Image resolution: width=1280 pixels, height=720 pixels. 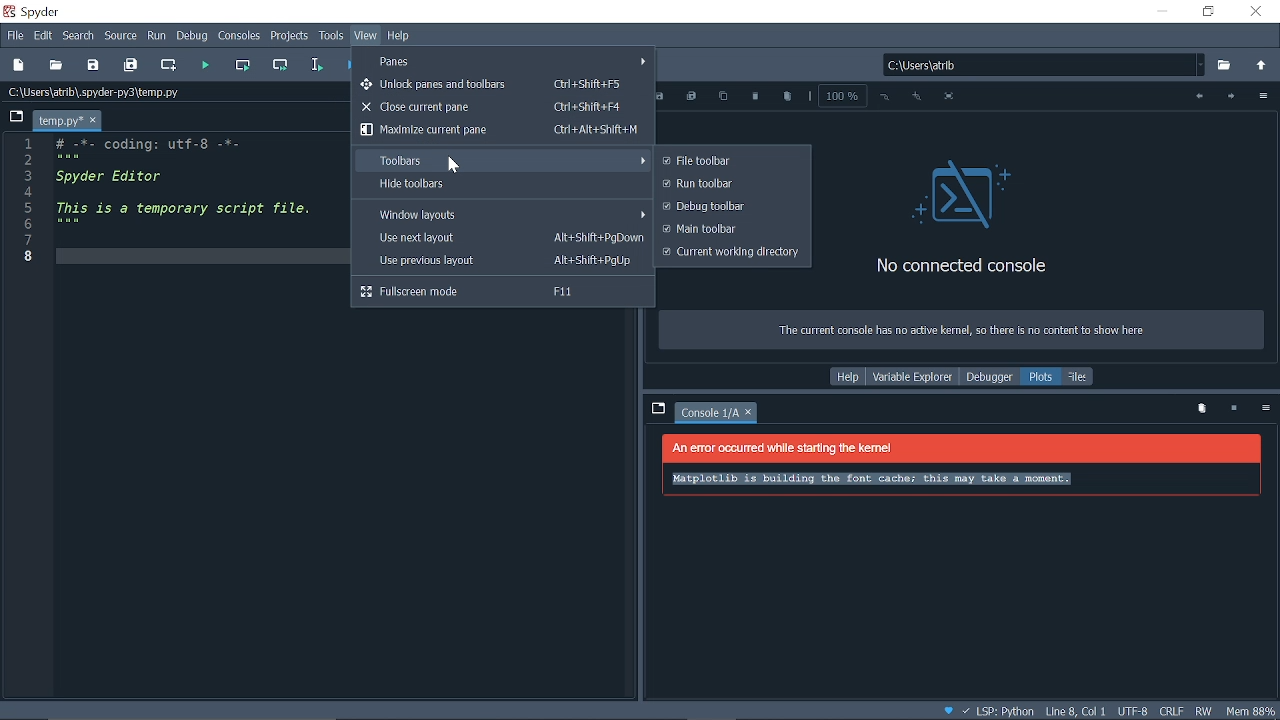 I want to click on Browse tabs, so click(x=657, y=408).